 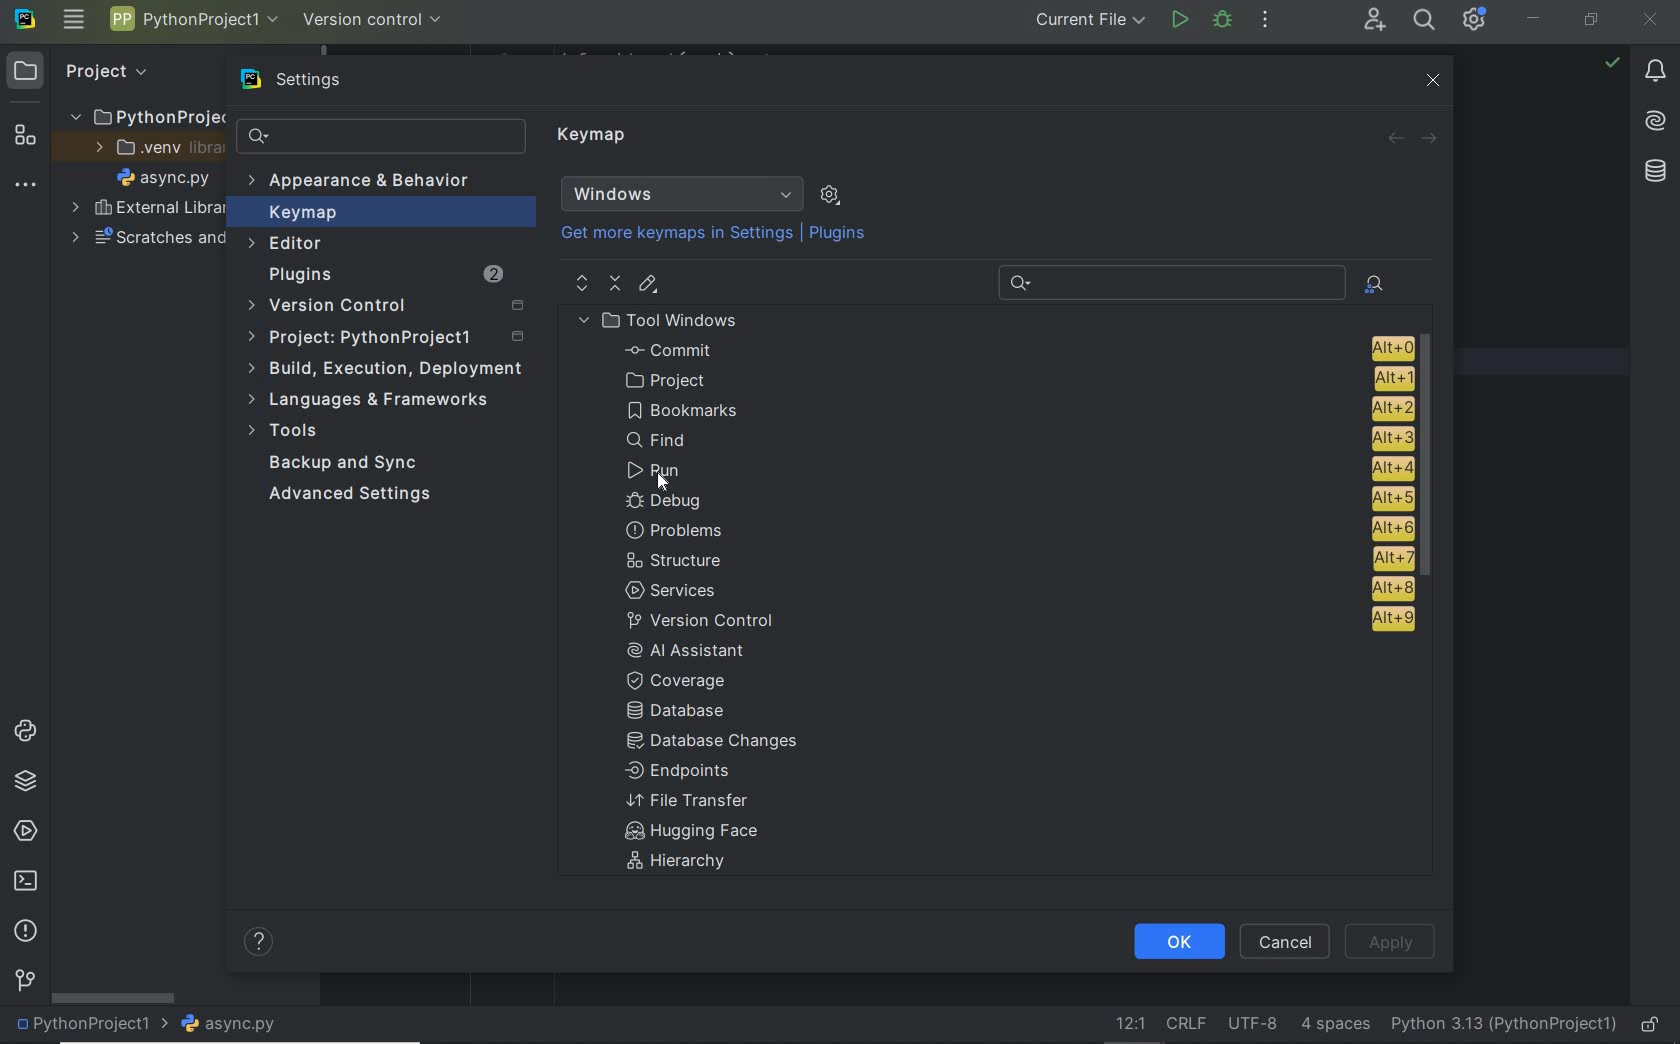 I want to click on make file ready only, so click(x=1650, y=1026).